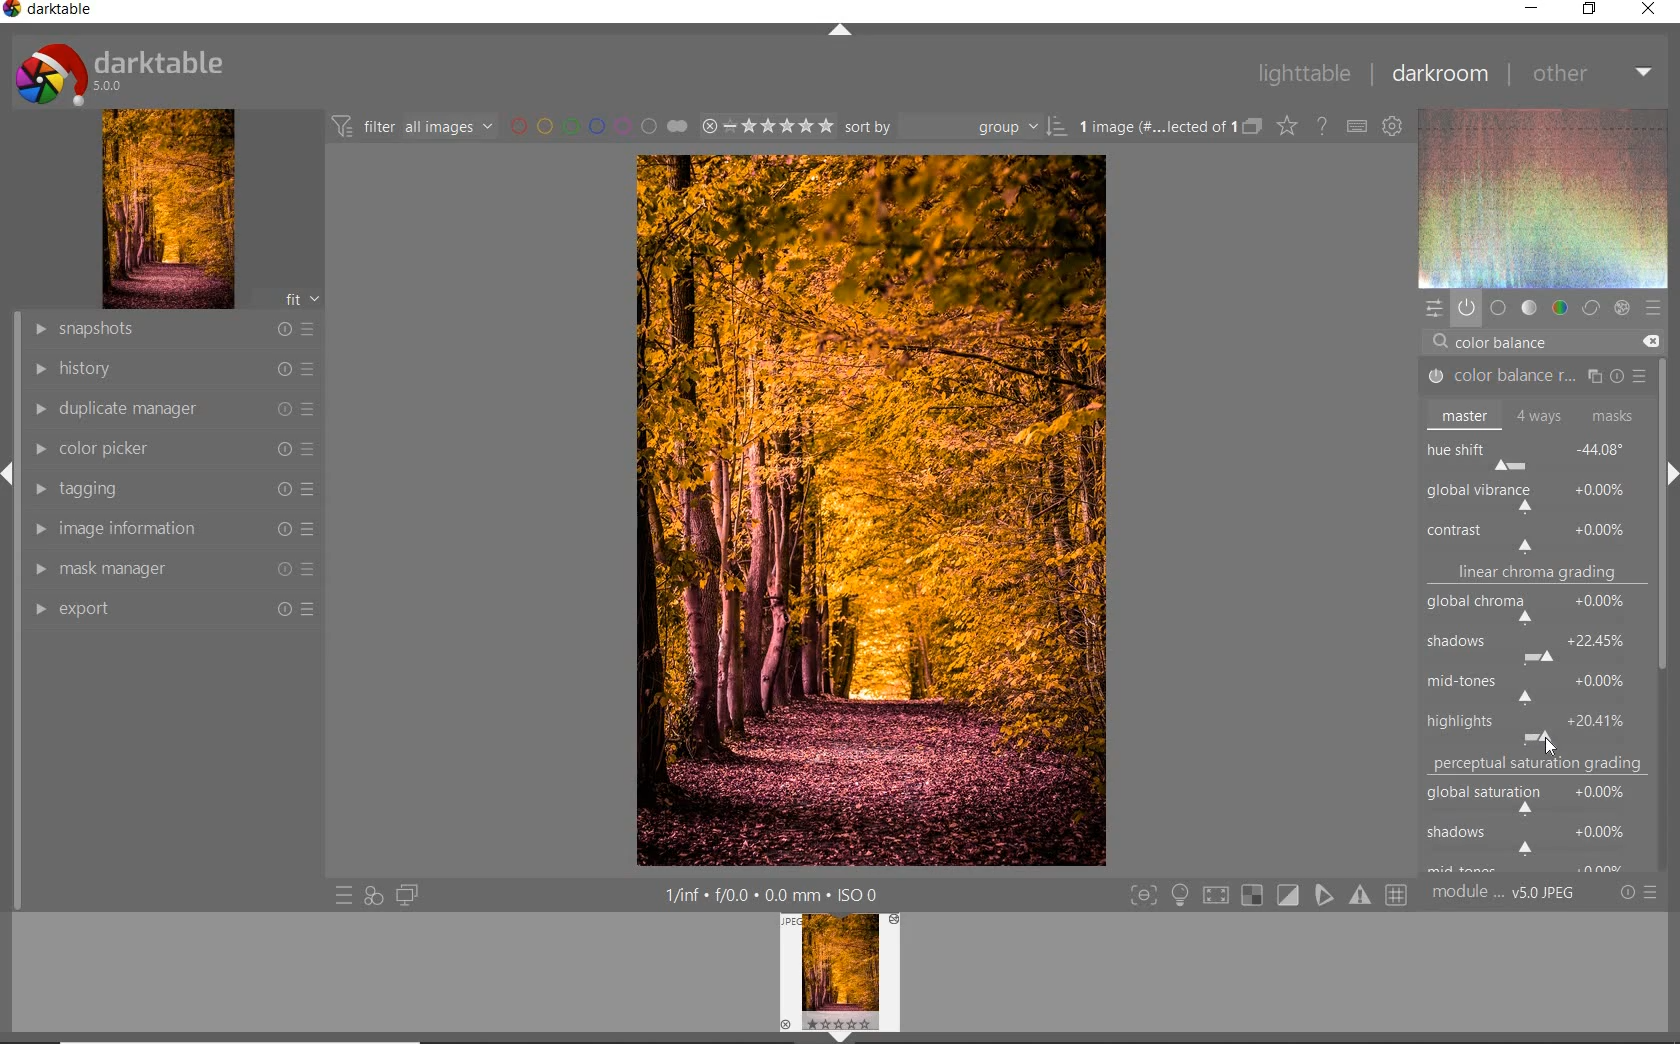 The width and height of the screenshot is (1680, 1044). What do you see at coordinates (1252, 127) in the screenshot?
I see `collapse grouped image` at bounding box center [1252, 127].